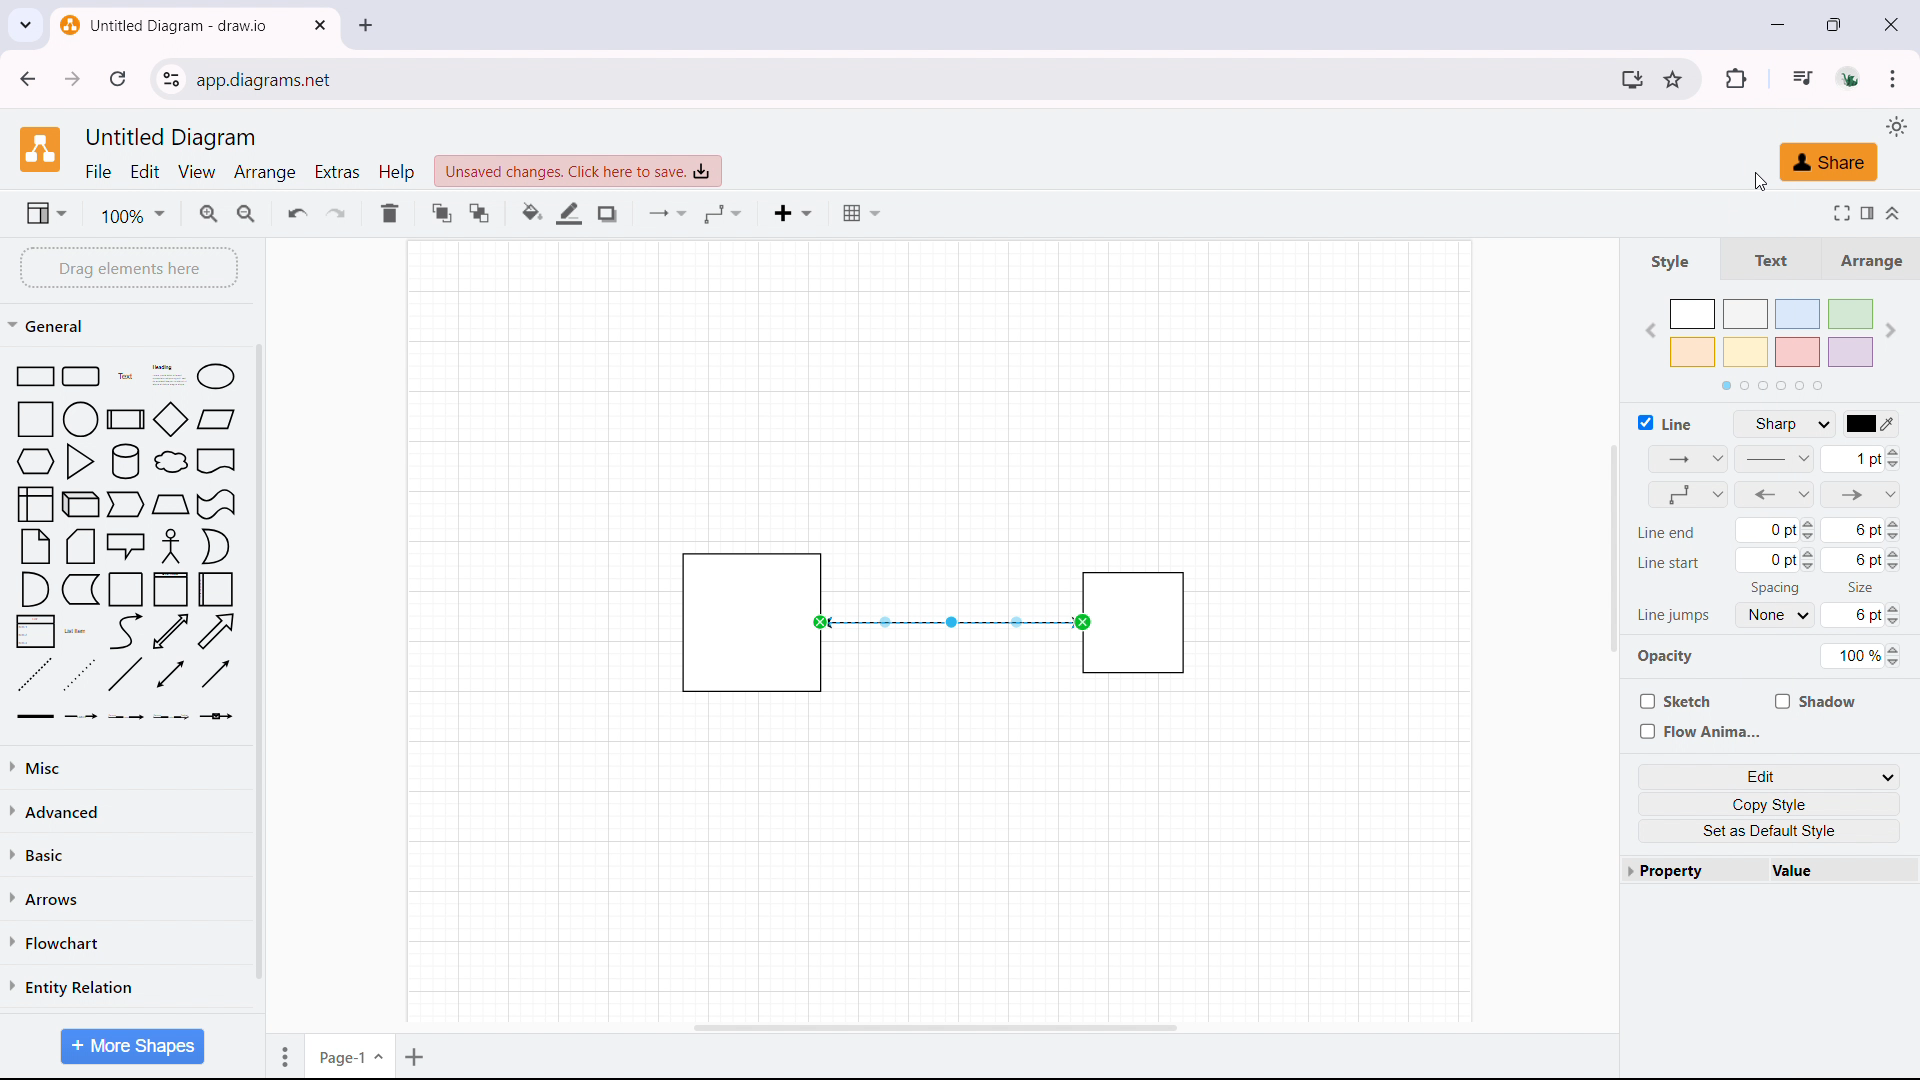 This screenshot has width=1920, height=1080. What do you see at coordinates (174, 138) in the screenshot?
I see `document title` at bounding box center [174, 138].